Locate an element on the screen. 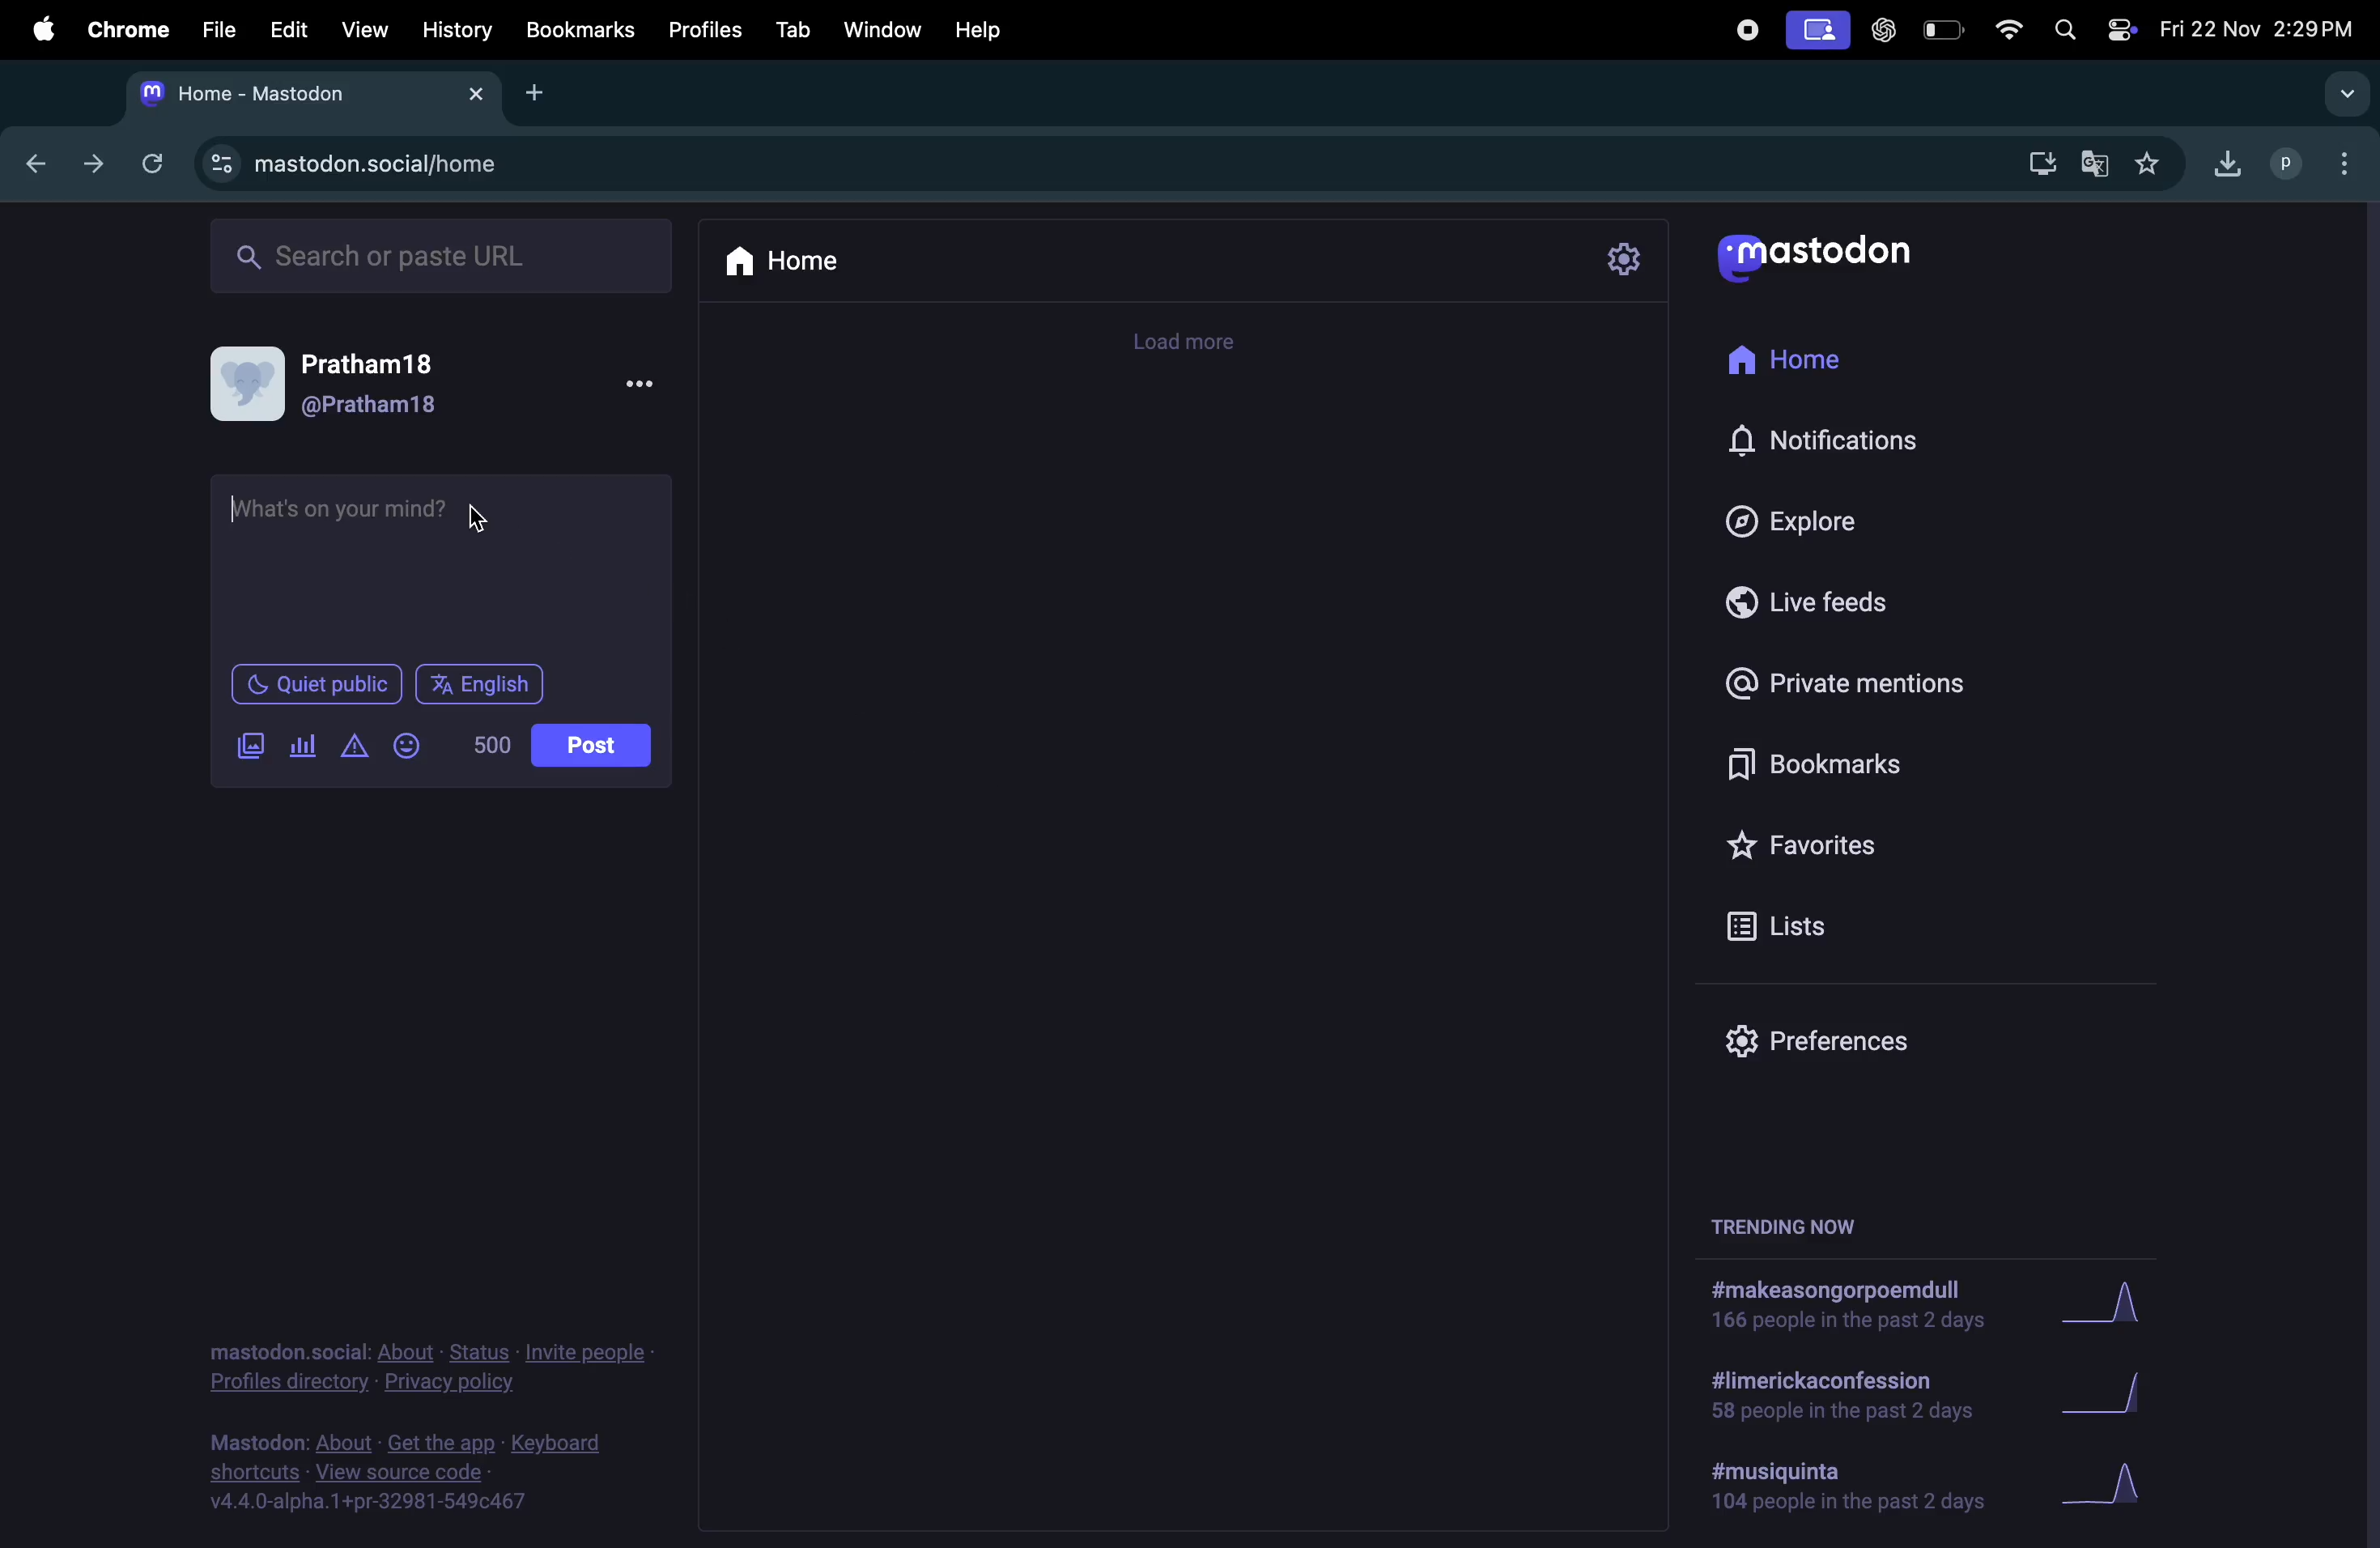 This screenshot has width=2380, height=1548. home is located at coordinates (787, 270).